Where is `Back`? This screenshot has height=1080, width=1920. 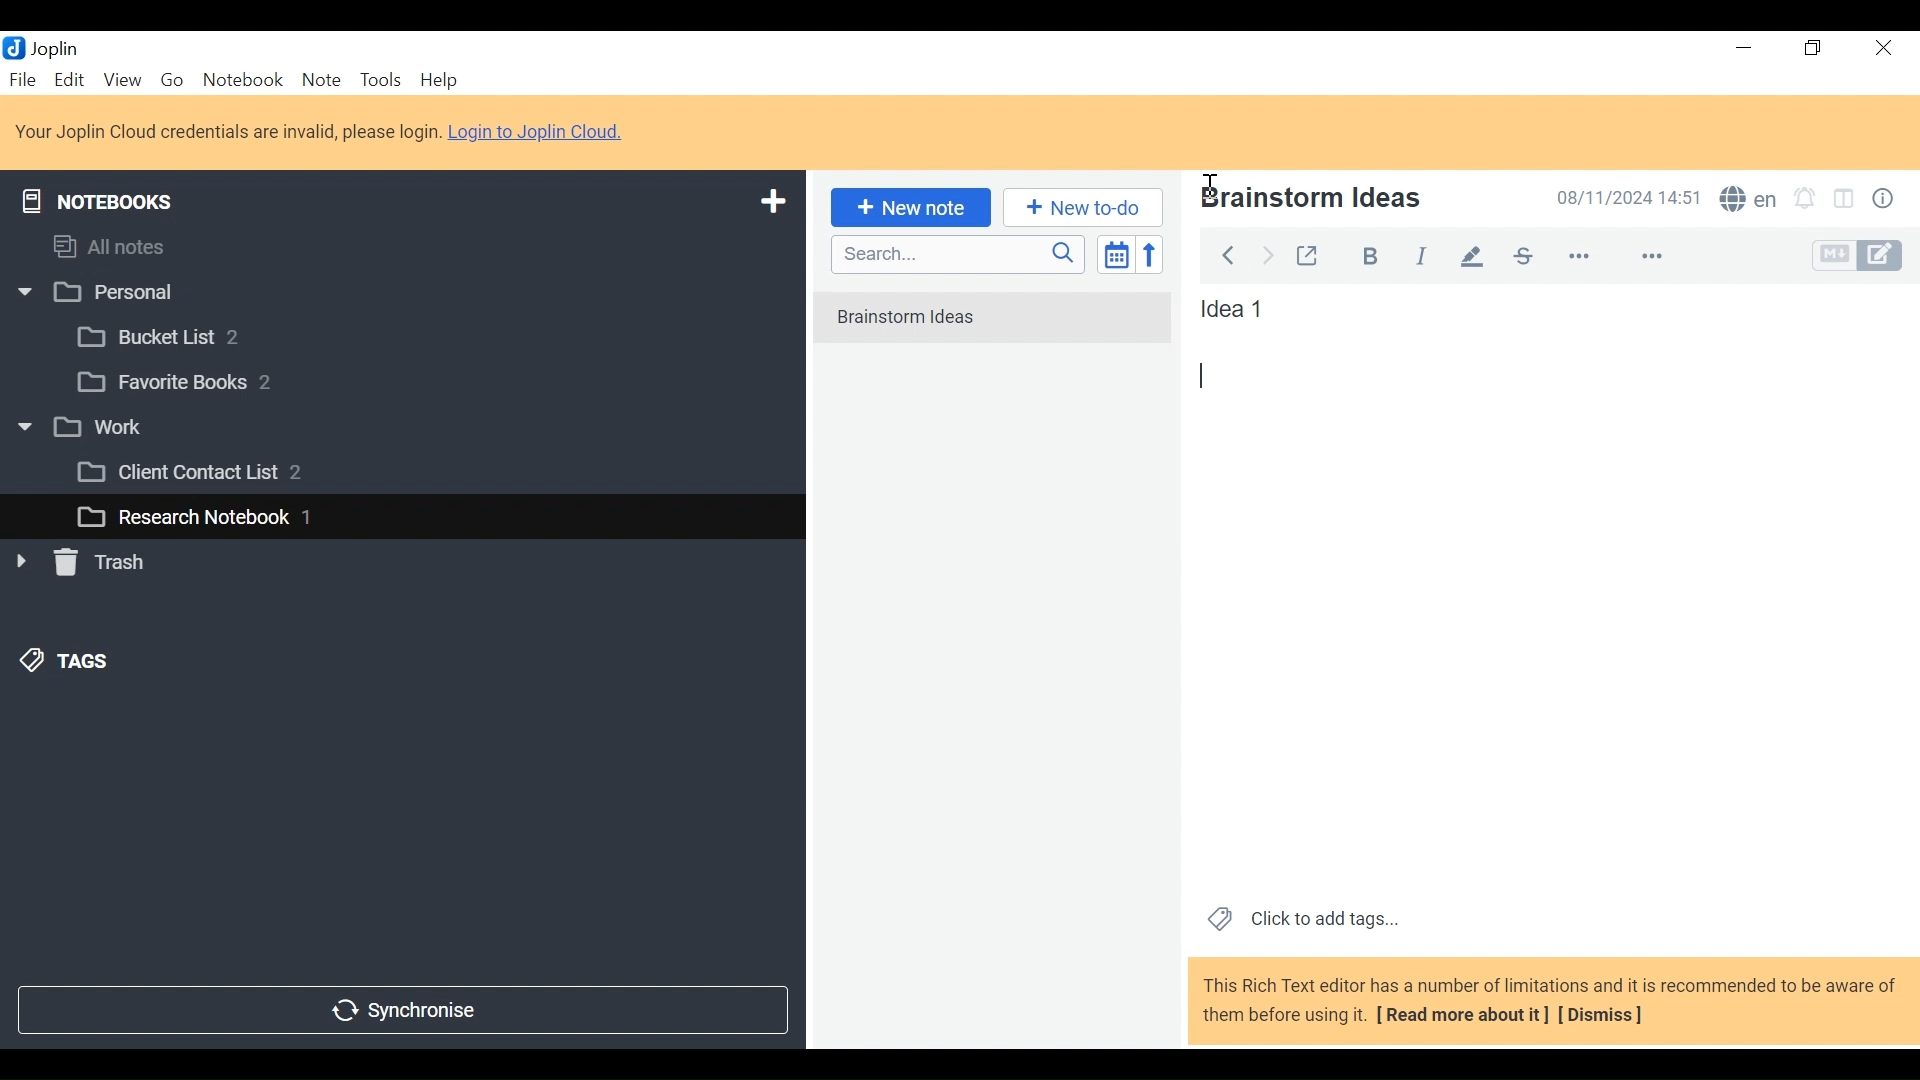 Back is located at coordinates (1227, 252).